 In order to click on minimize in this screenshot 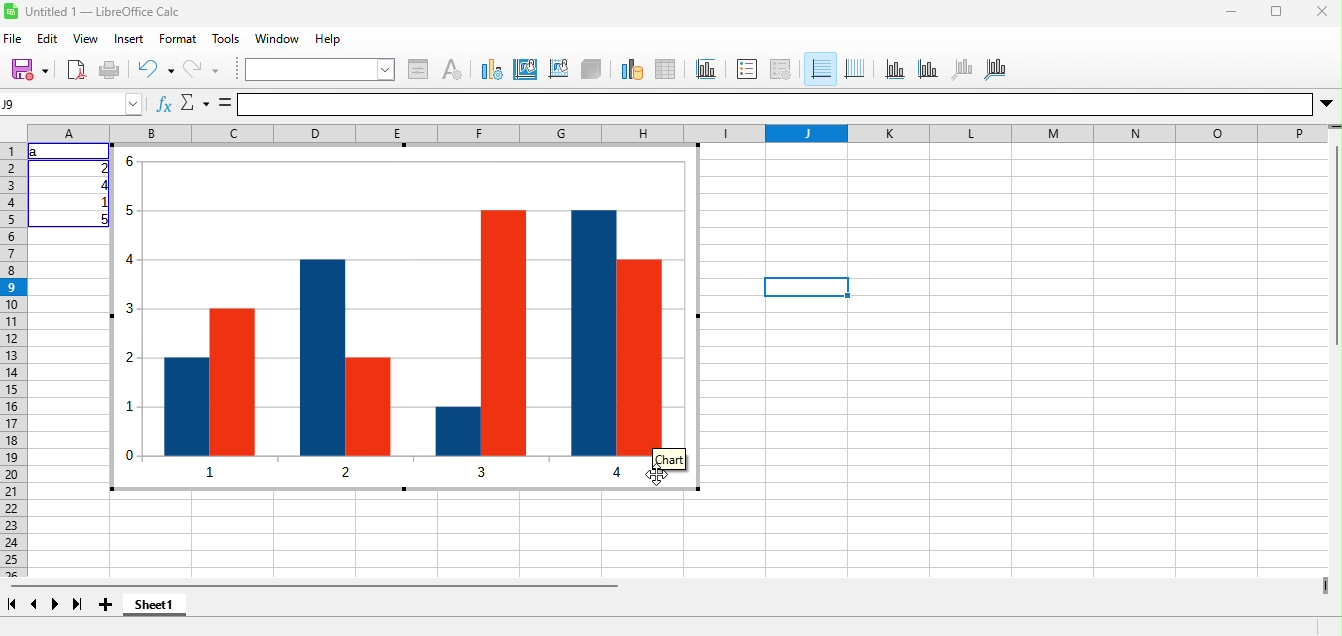, I will do `click(1232, 11)`.